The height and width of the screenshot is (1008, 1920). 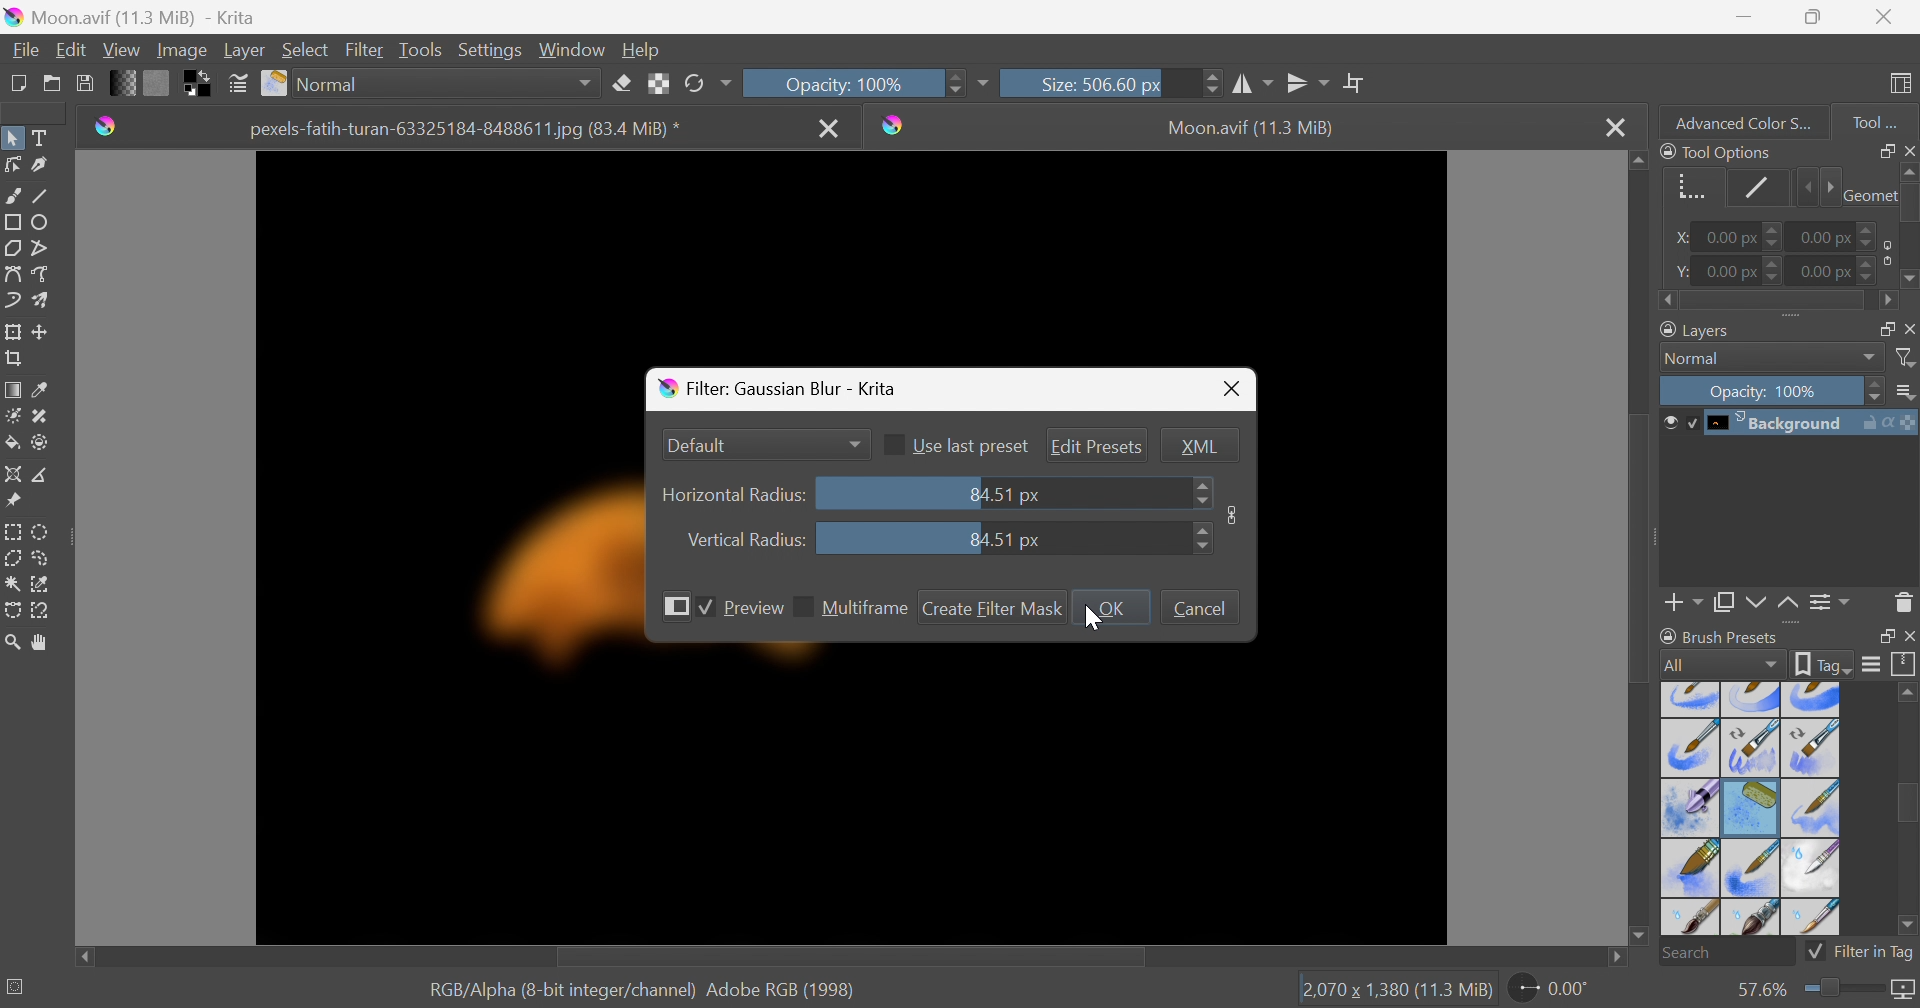 What do you see at coordinates (13, 585) in the screenshot?
I see `Contiguous selection tool` at bounding box center [13, 585].